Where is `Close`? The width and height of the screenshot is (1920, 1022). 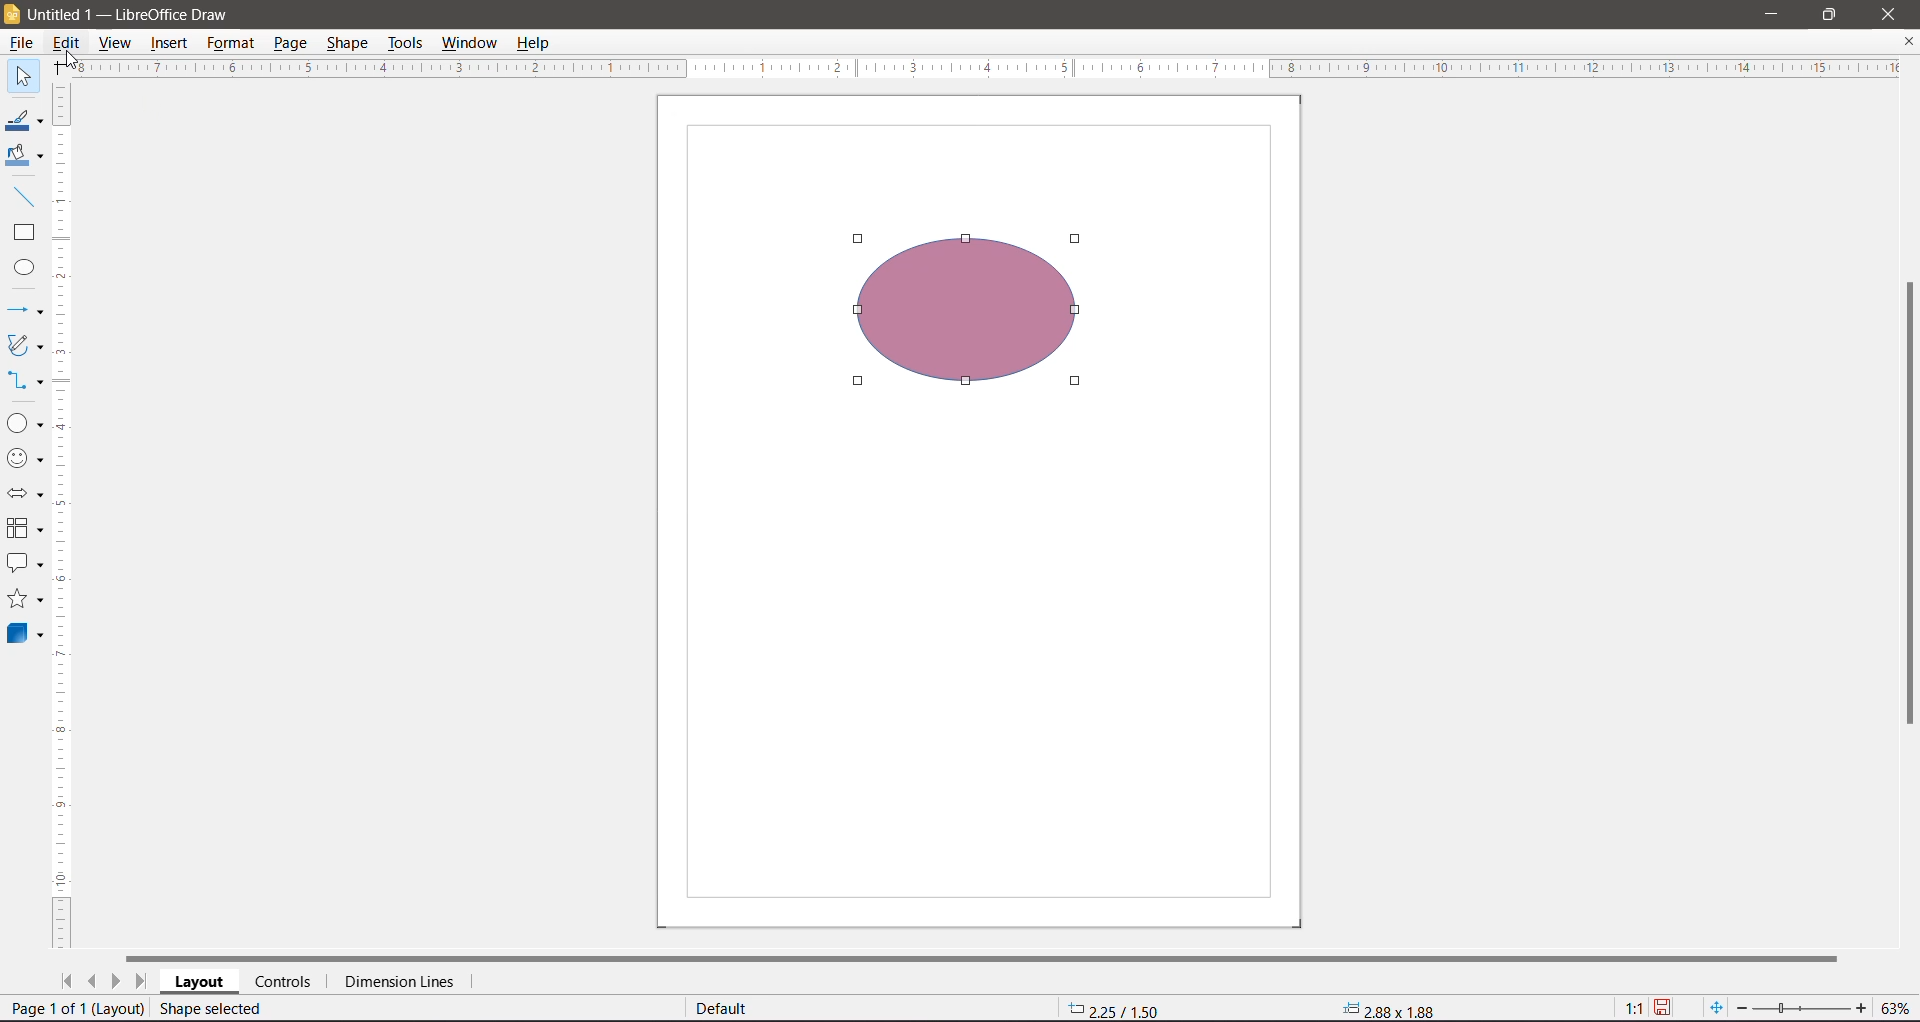
Close is located at coordinates (1888, 14).